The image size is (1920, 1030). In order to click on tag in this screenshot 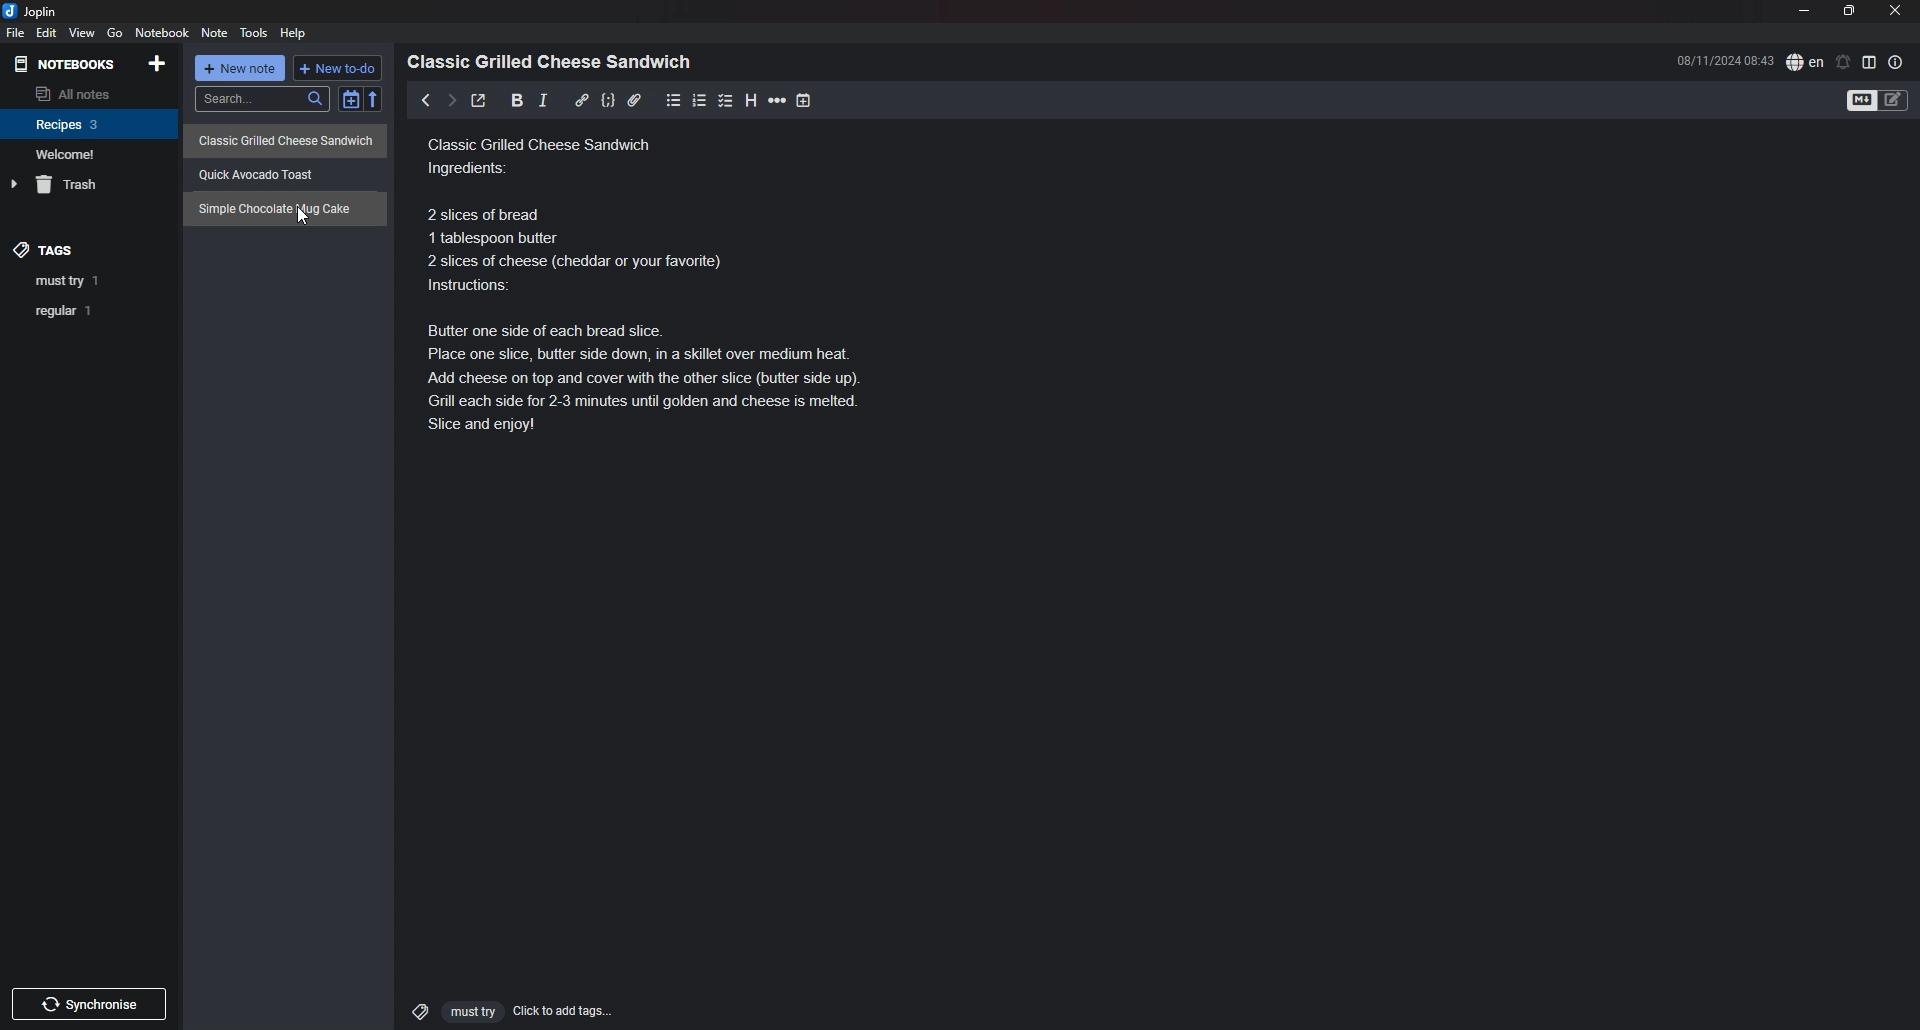, I will do `click(92, 282)`.